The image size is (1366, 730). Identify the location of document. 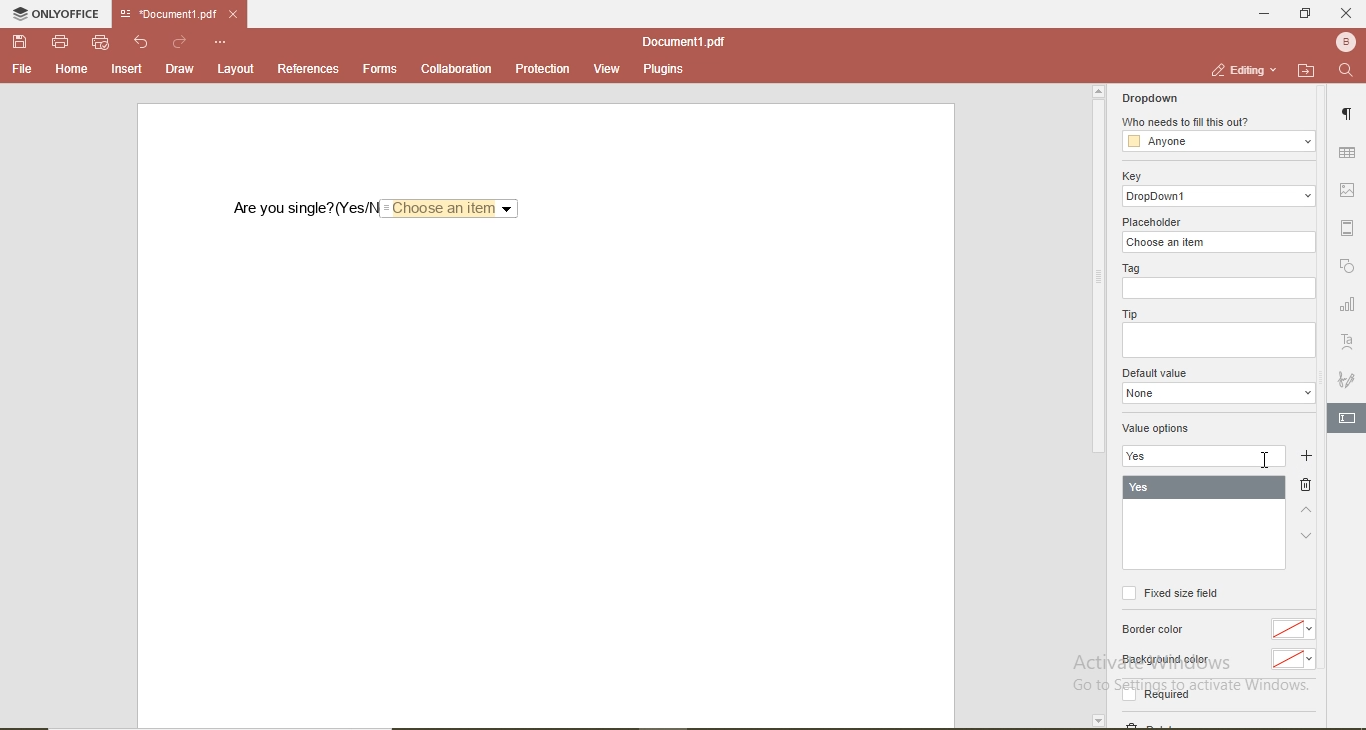
(681, 41).